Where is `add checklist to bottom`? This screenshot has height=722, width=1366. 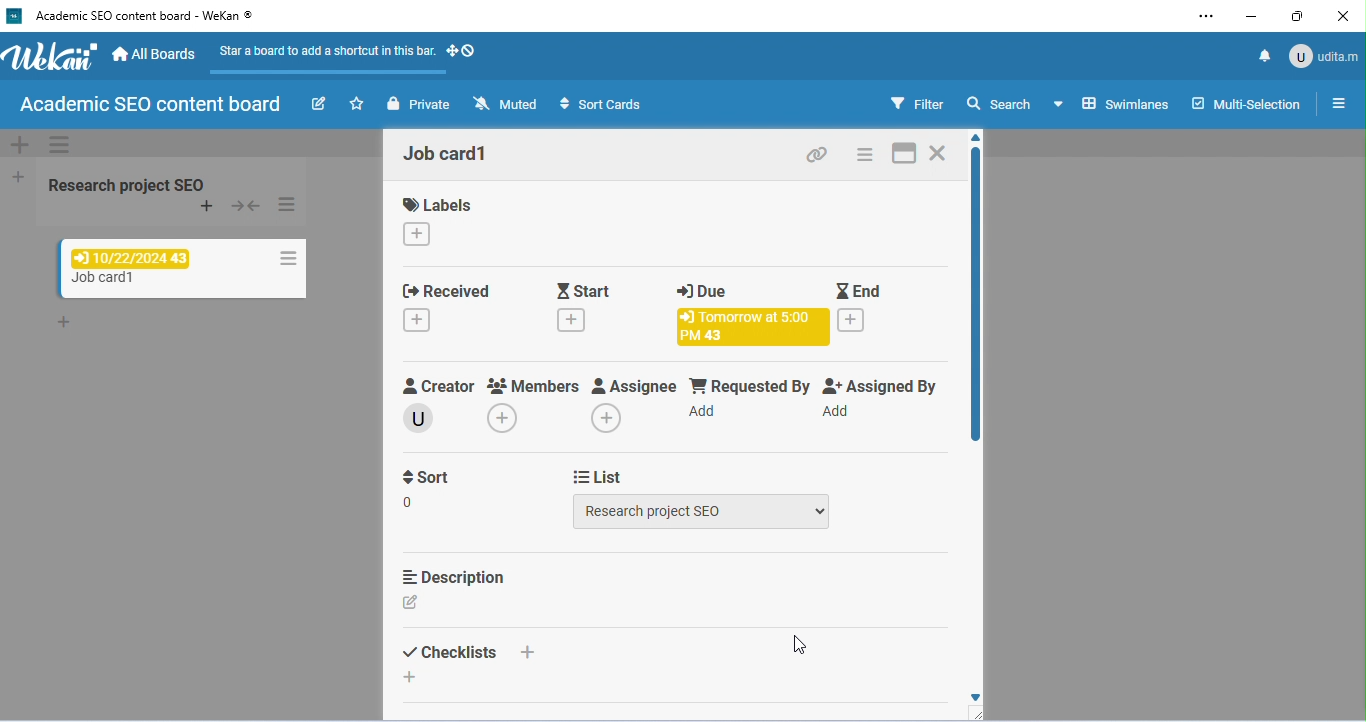 add checklist to bottom is located at coordinates (408, 677).